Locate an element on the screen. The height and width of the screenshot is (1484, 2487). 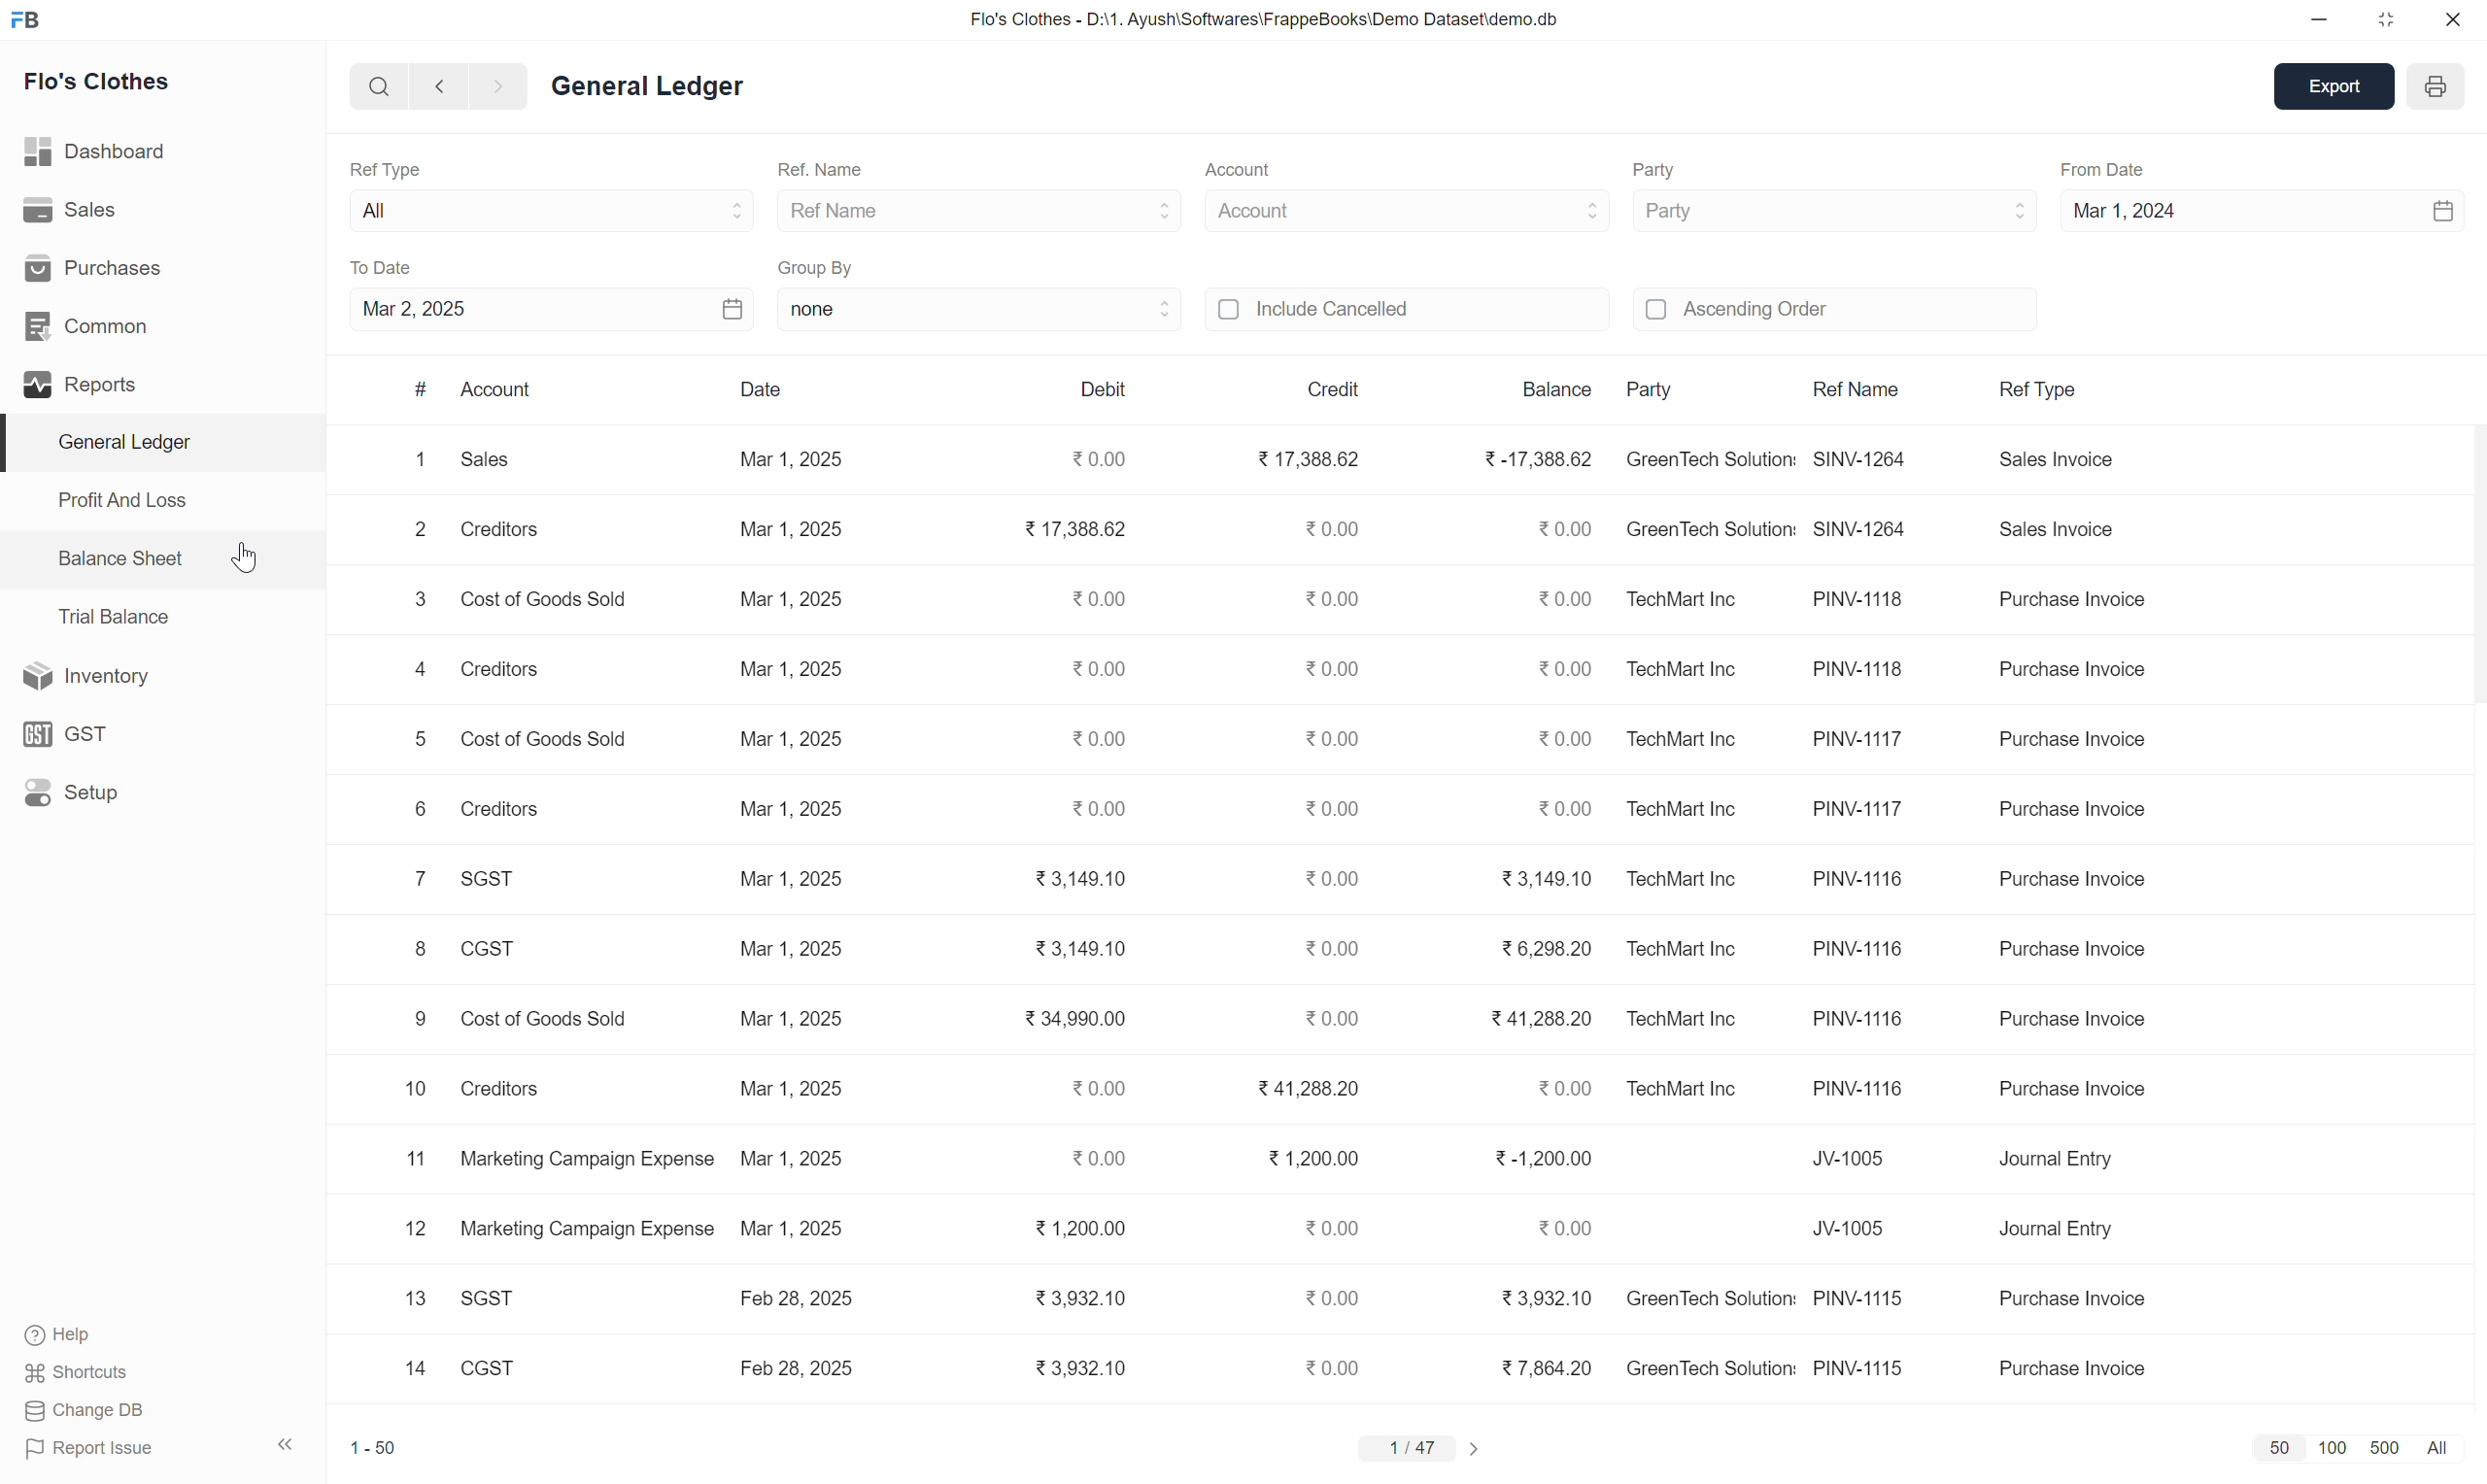
9 is located at coordinates (416, 1019).